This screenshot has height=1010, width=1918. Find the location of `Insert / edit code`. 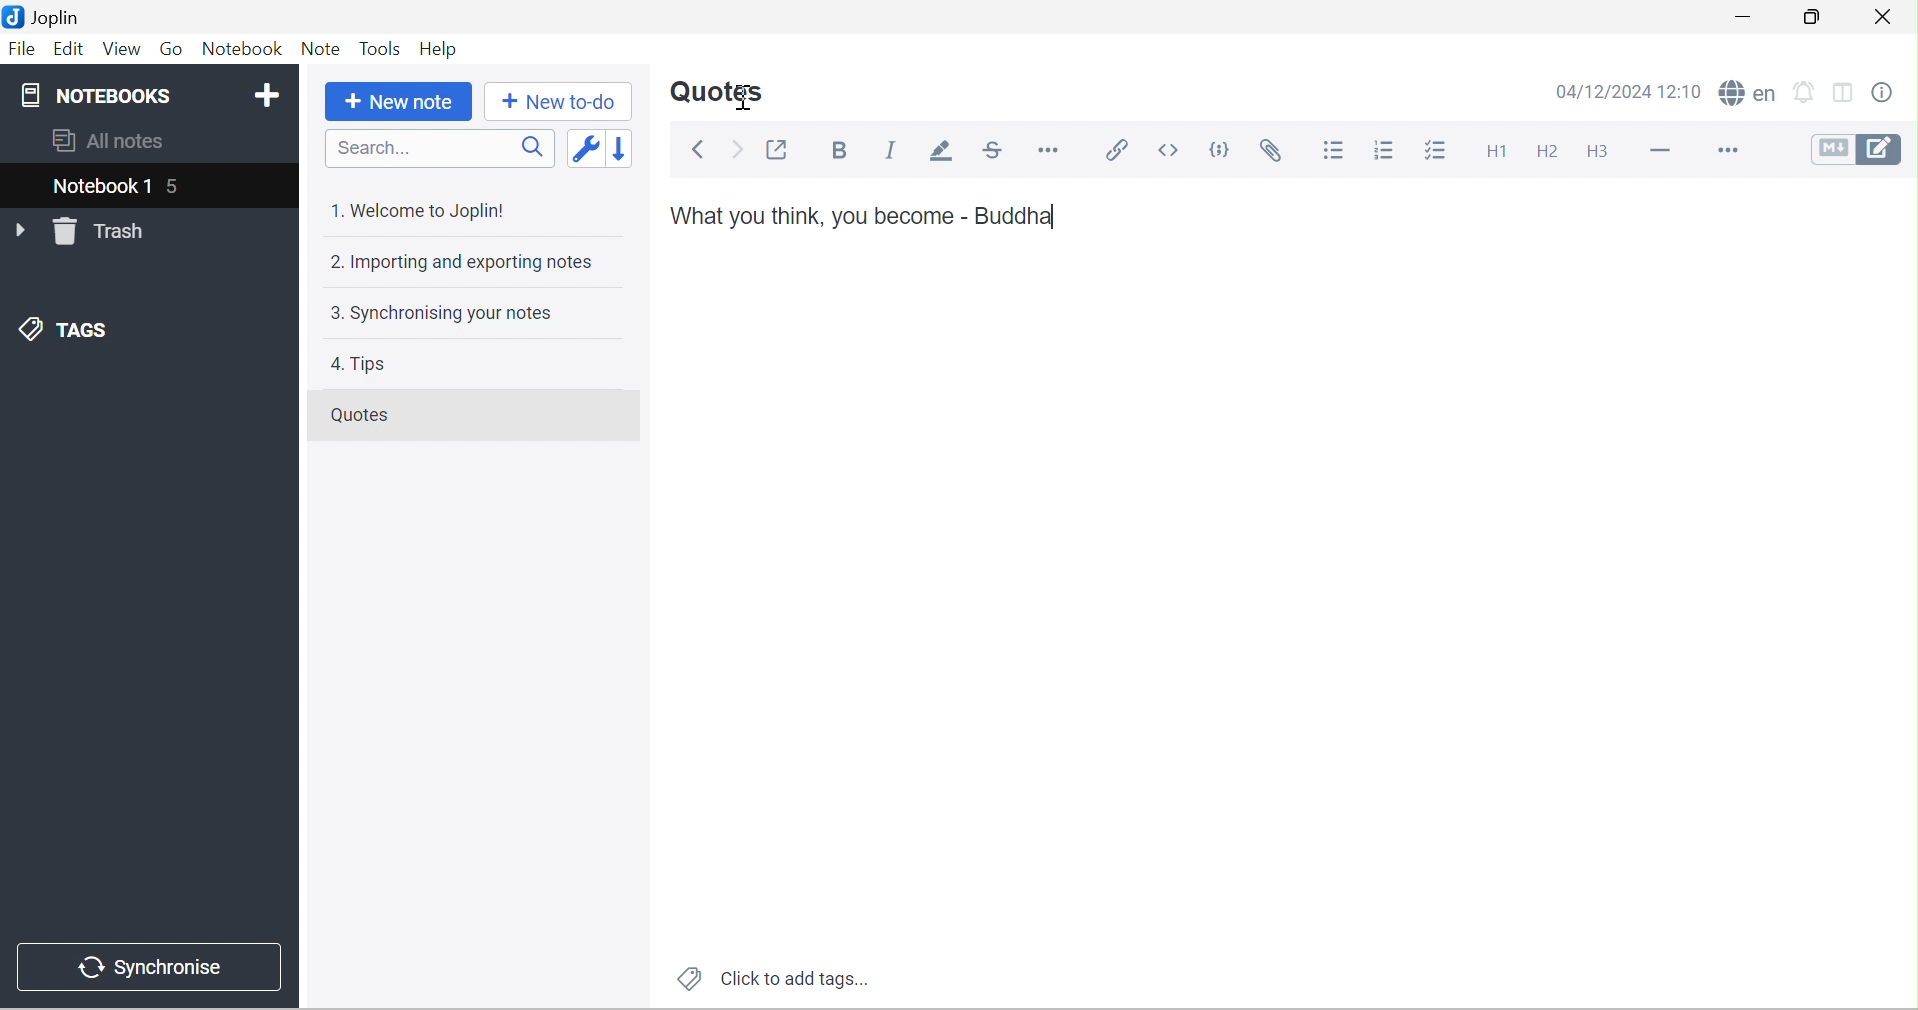

Insert / edit code is located at coordinates (1119, 151).